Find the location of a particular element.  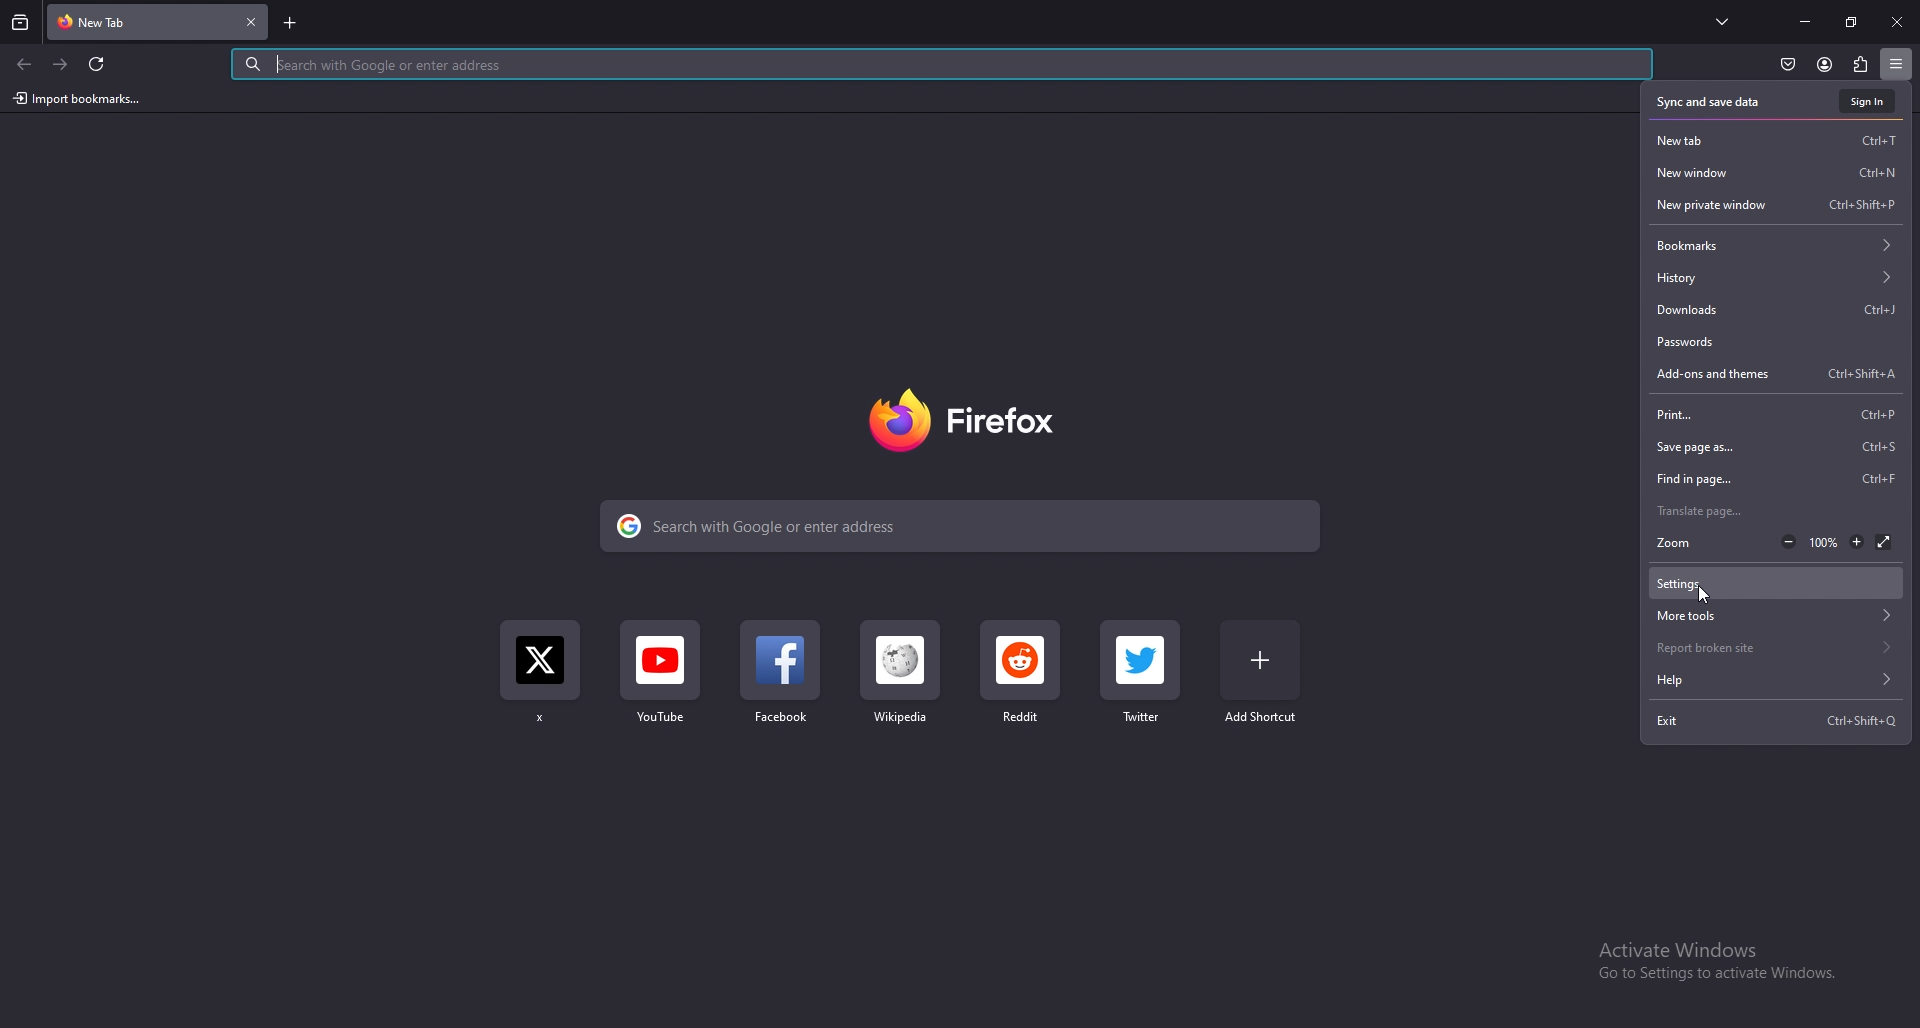

bookmarks is located at coordinates (1777, 245).